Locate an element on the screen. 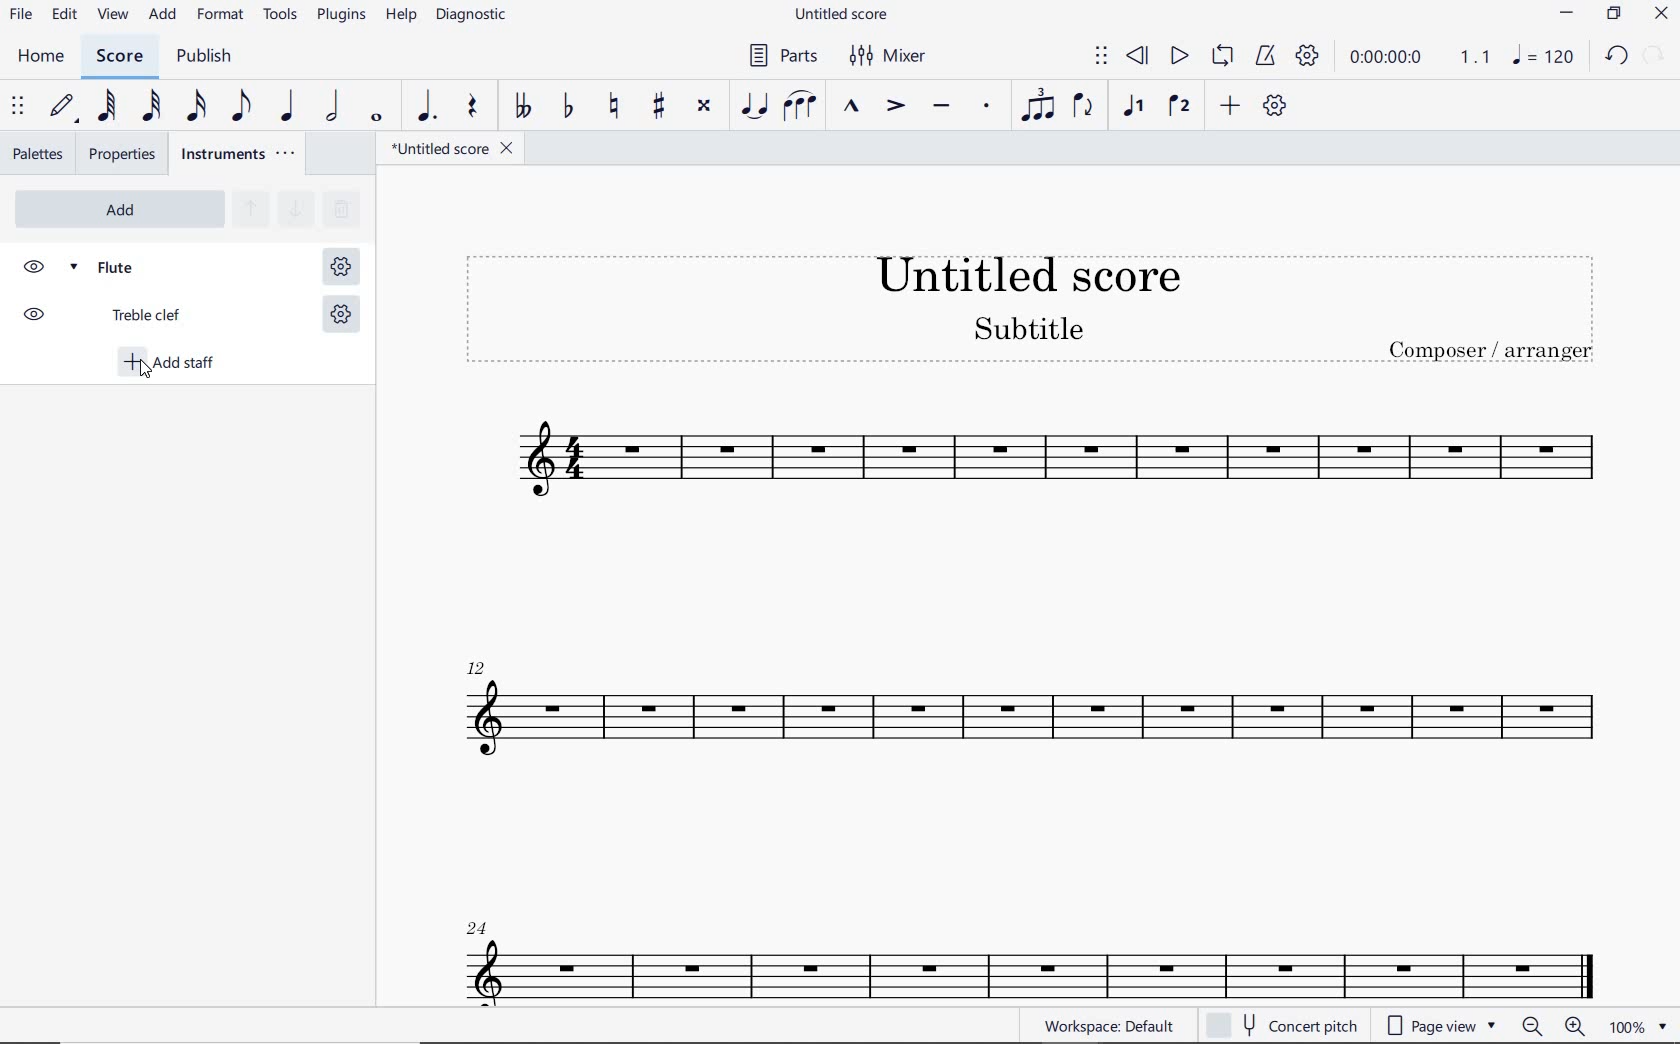 The image size is (1680, 1044). MOVE SELECTED INSTRUMENT DOWN is located at coordinates (293, 207).